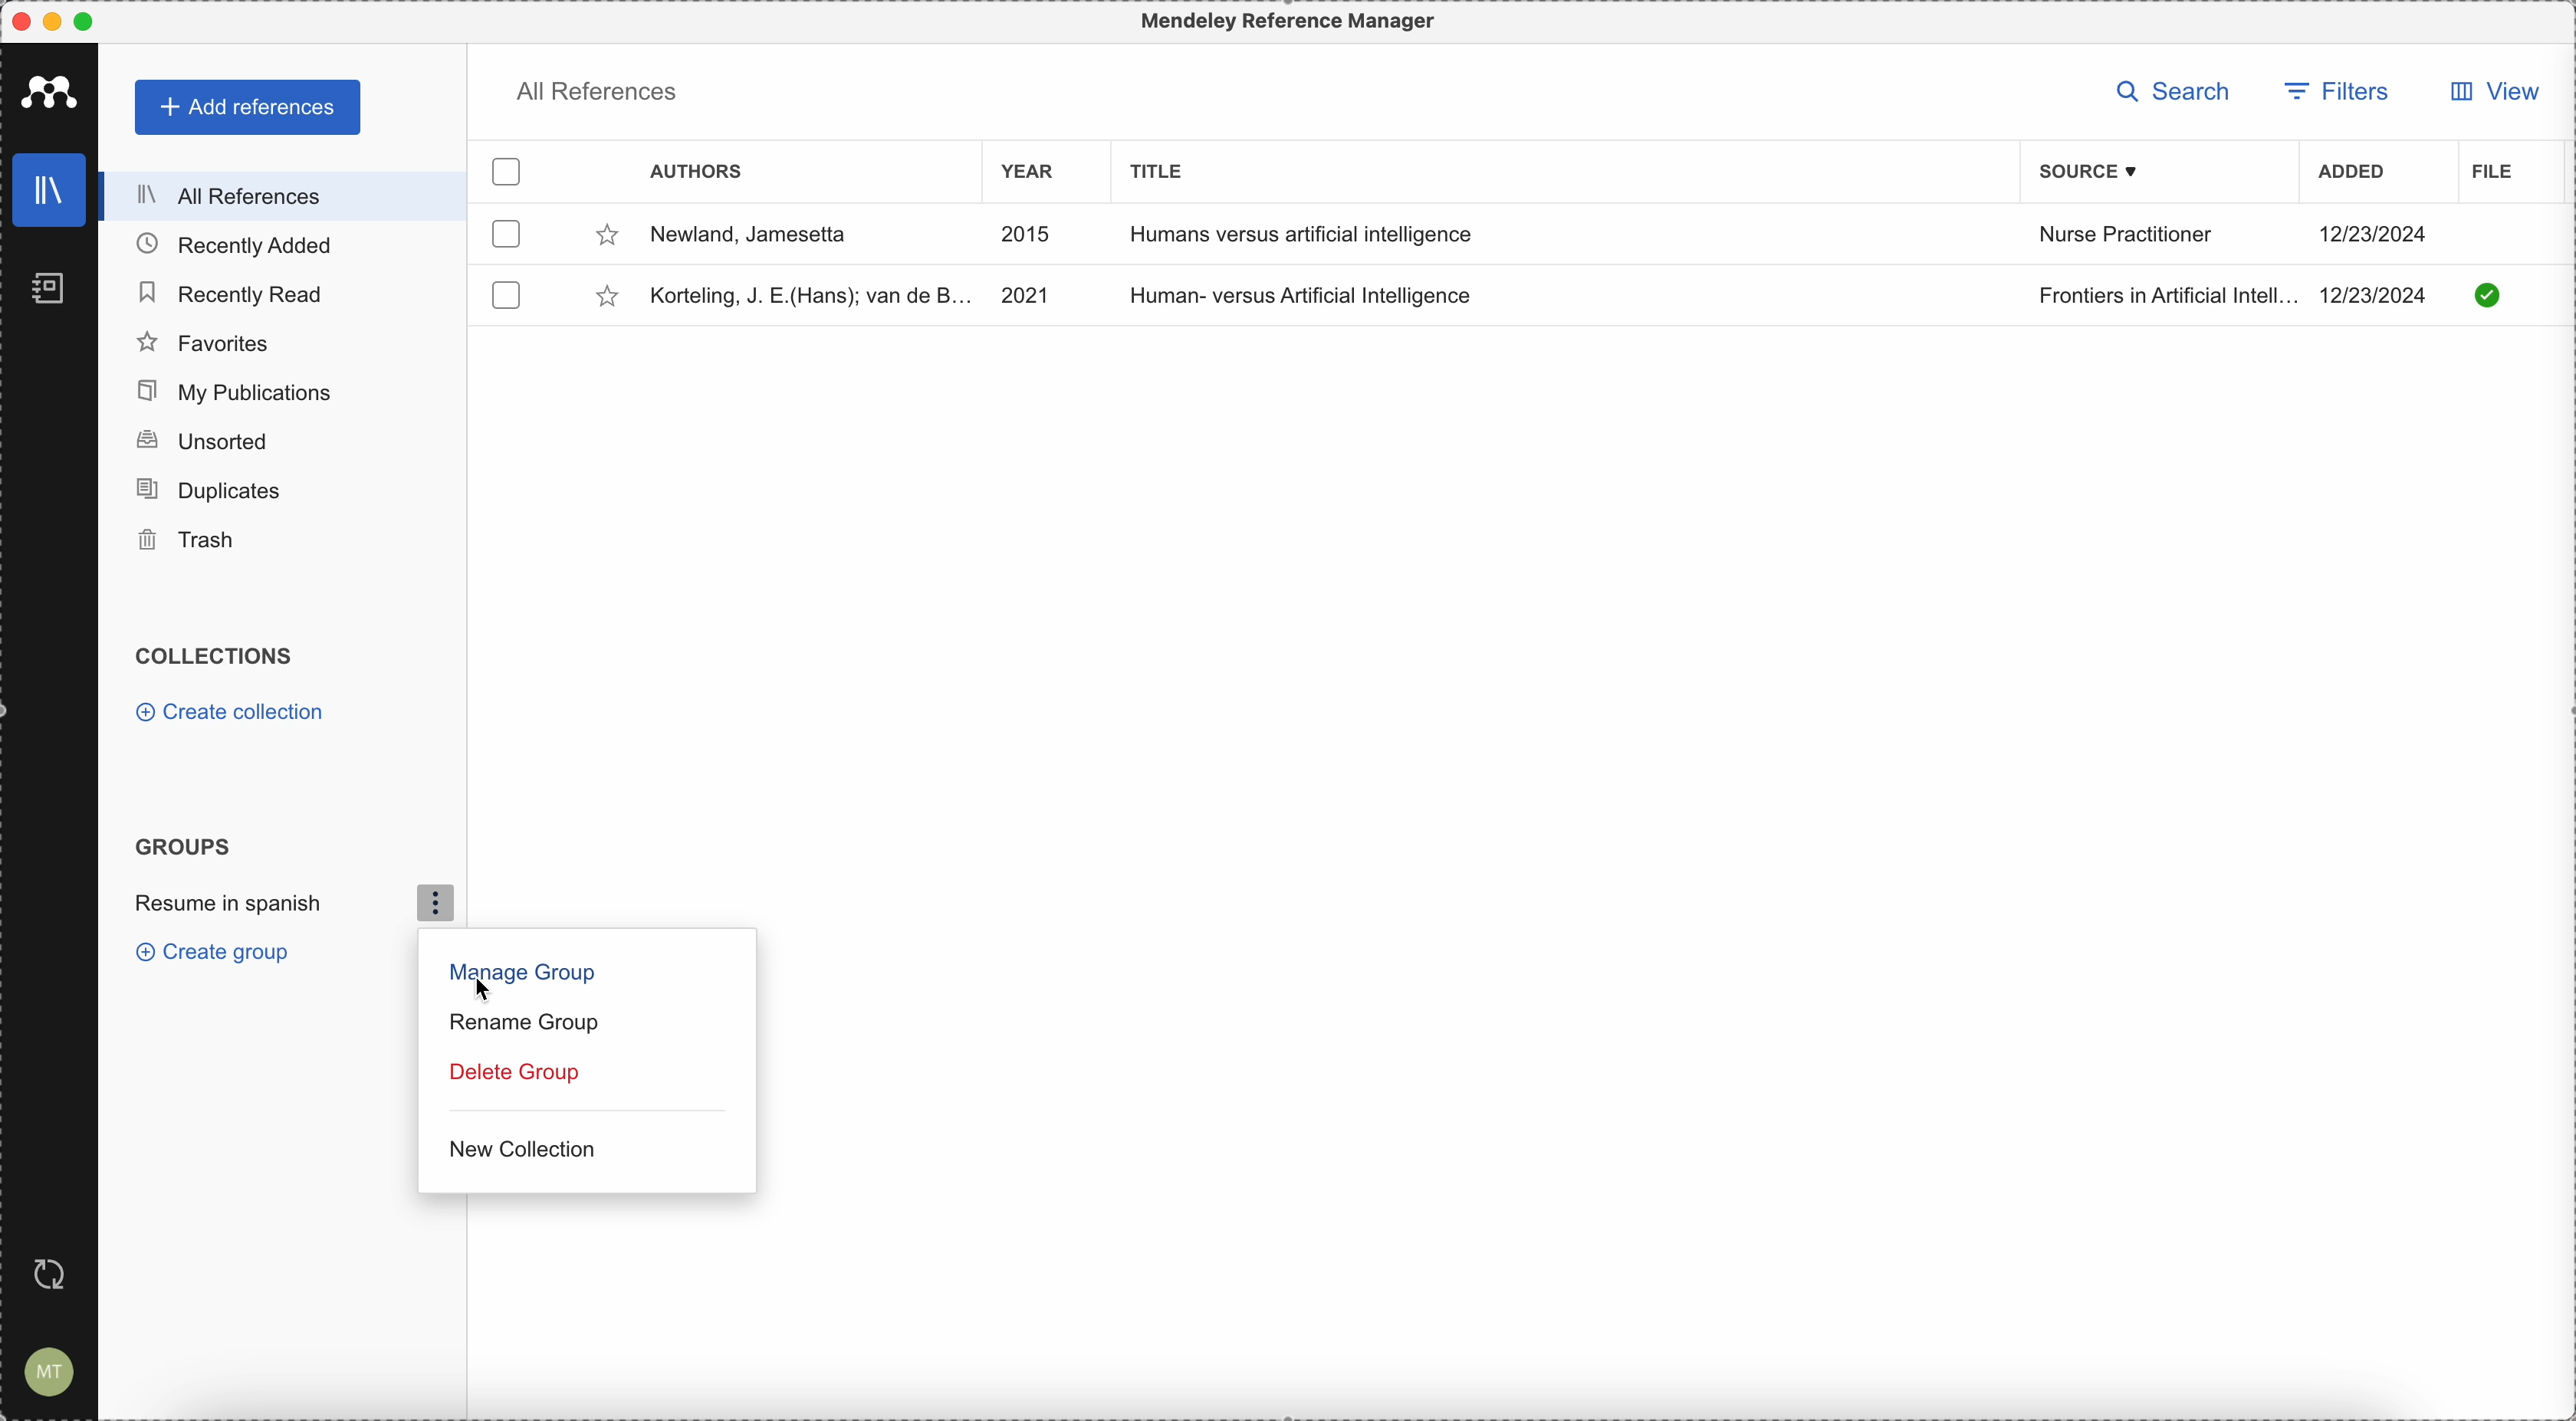 This screenshot has width=2576, height=1421. I want to click on last sync, so click(52, 1275).